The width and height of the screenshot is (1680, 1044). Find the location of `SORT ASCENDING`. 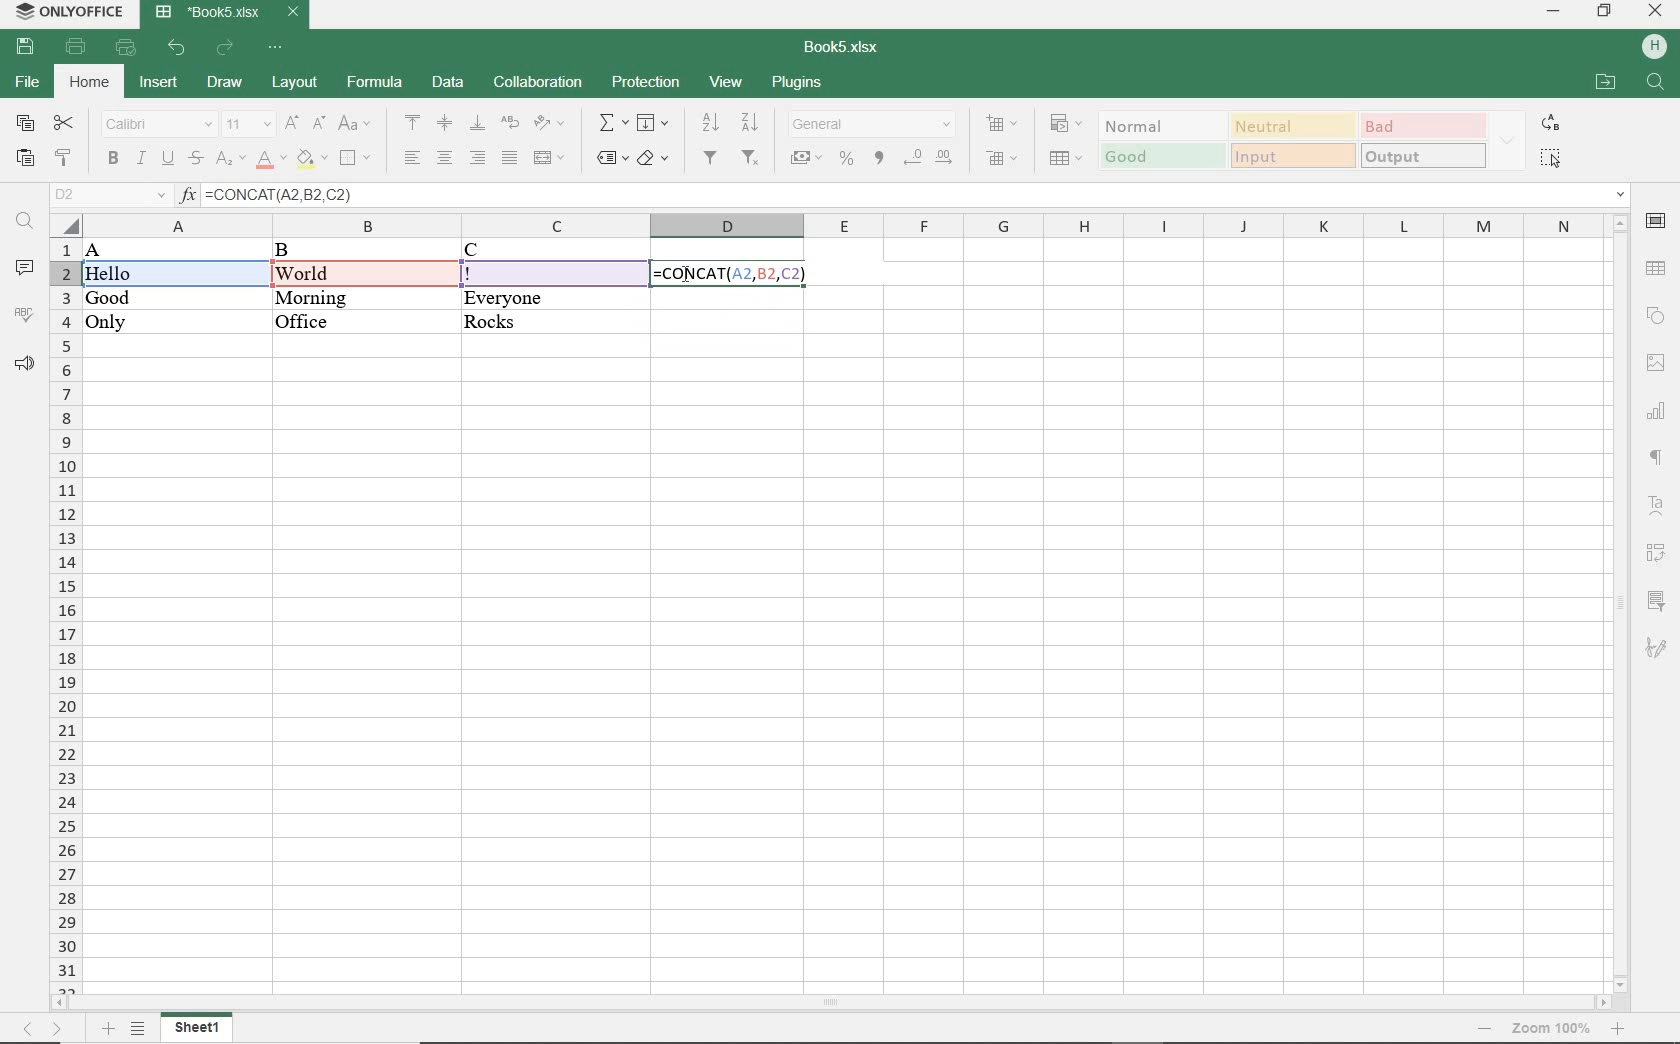

SORT ASCENDING is located at coordinates (710, 123).